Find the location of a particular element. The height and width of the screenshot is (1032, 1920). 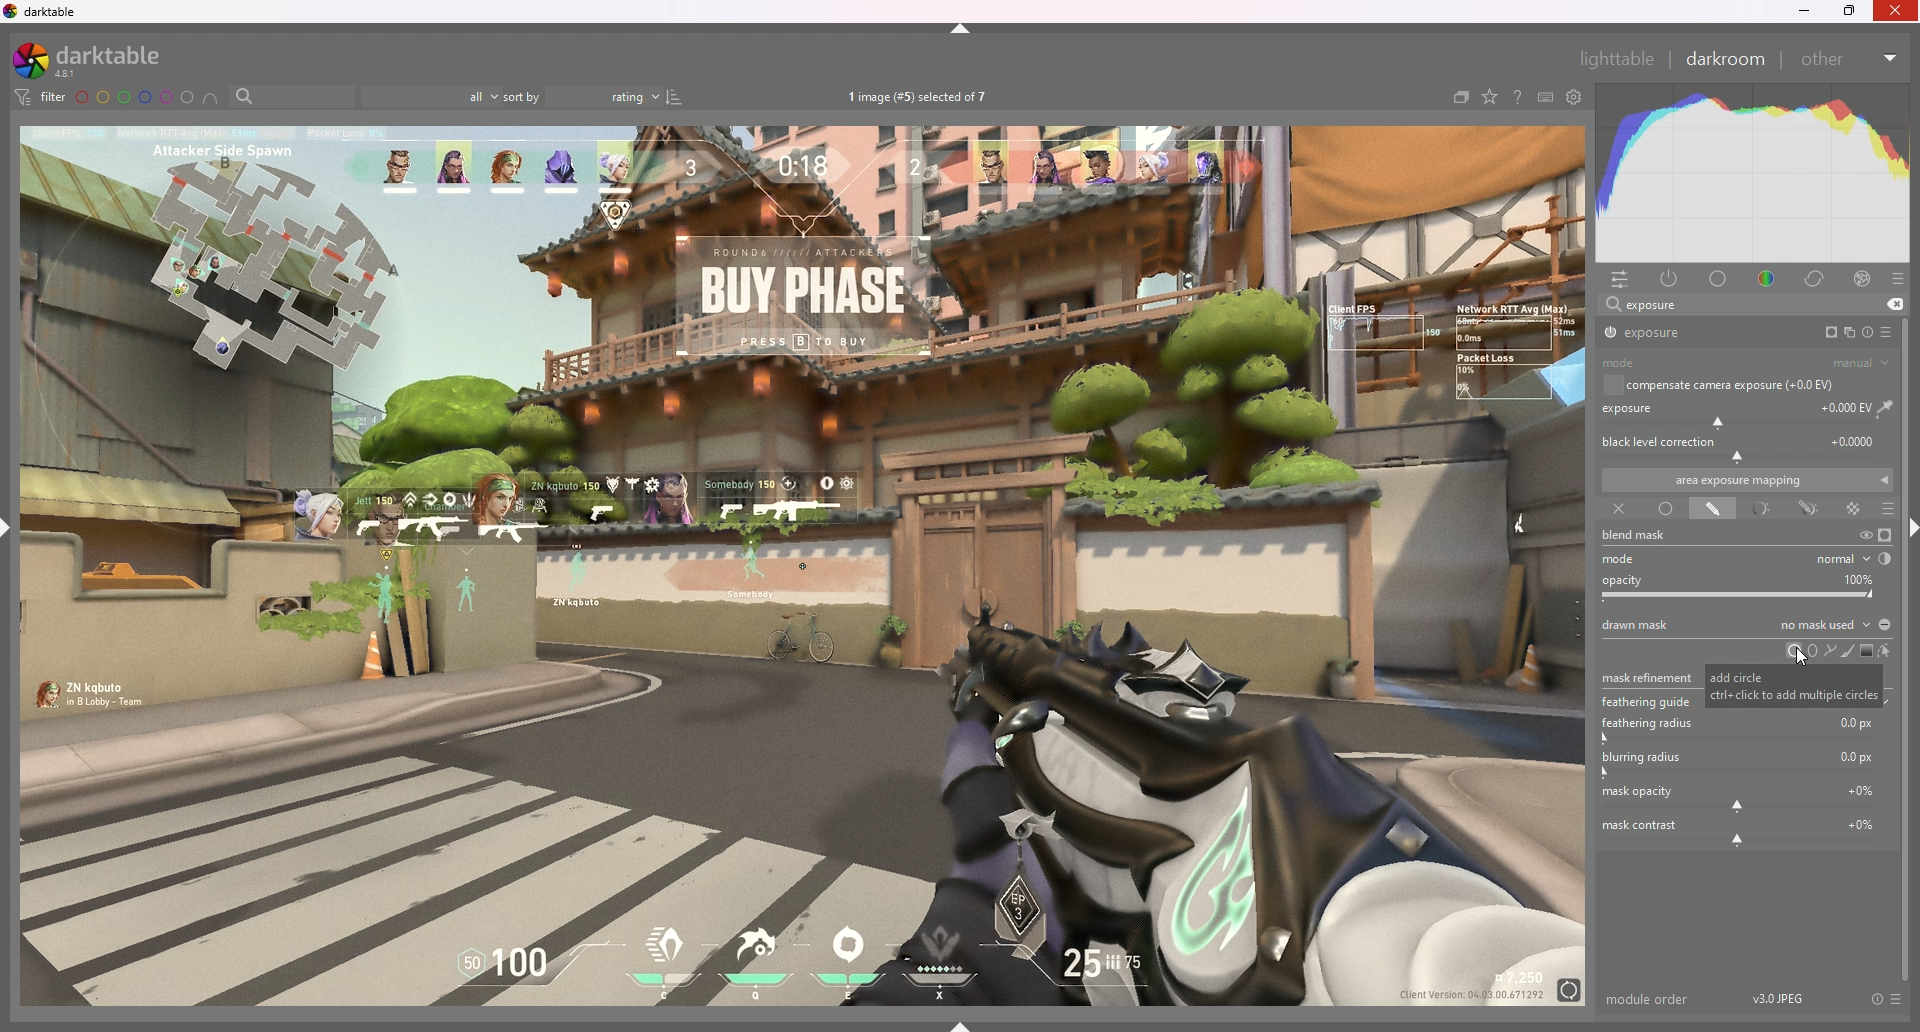

keyboars shortcut is located at coordinates (1544, 97).